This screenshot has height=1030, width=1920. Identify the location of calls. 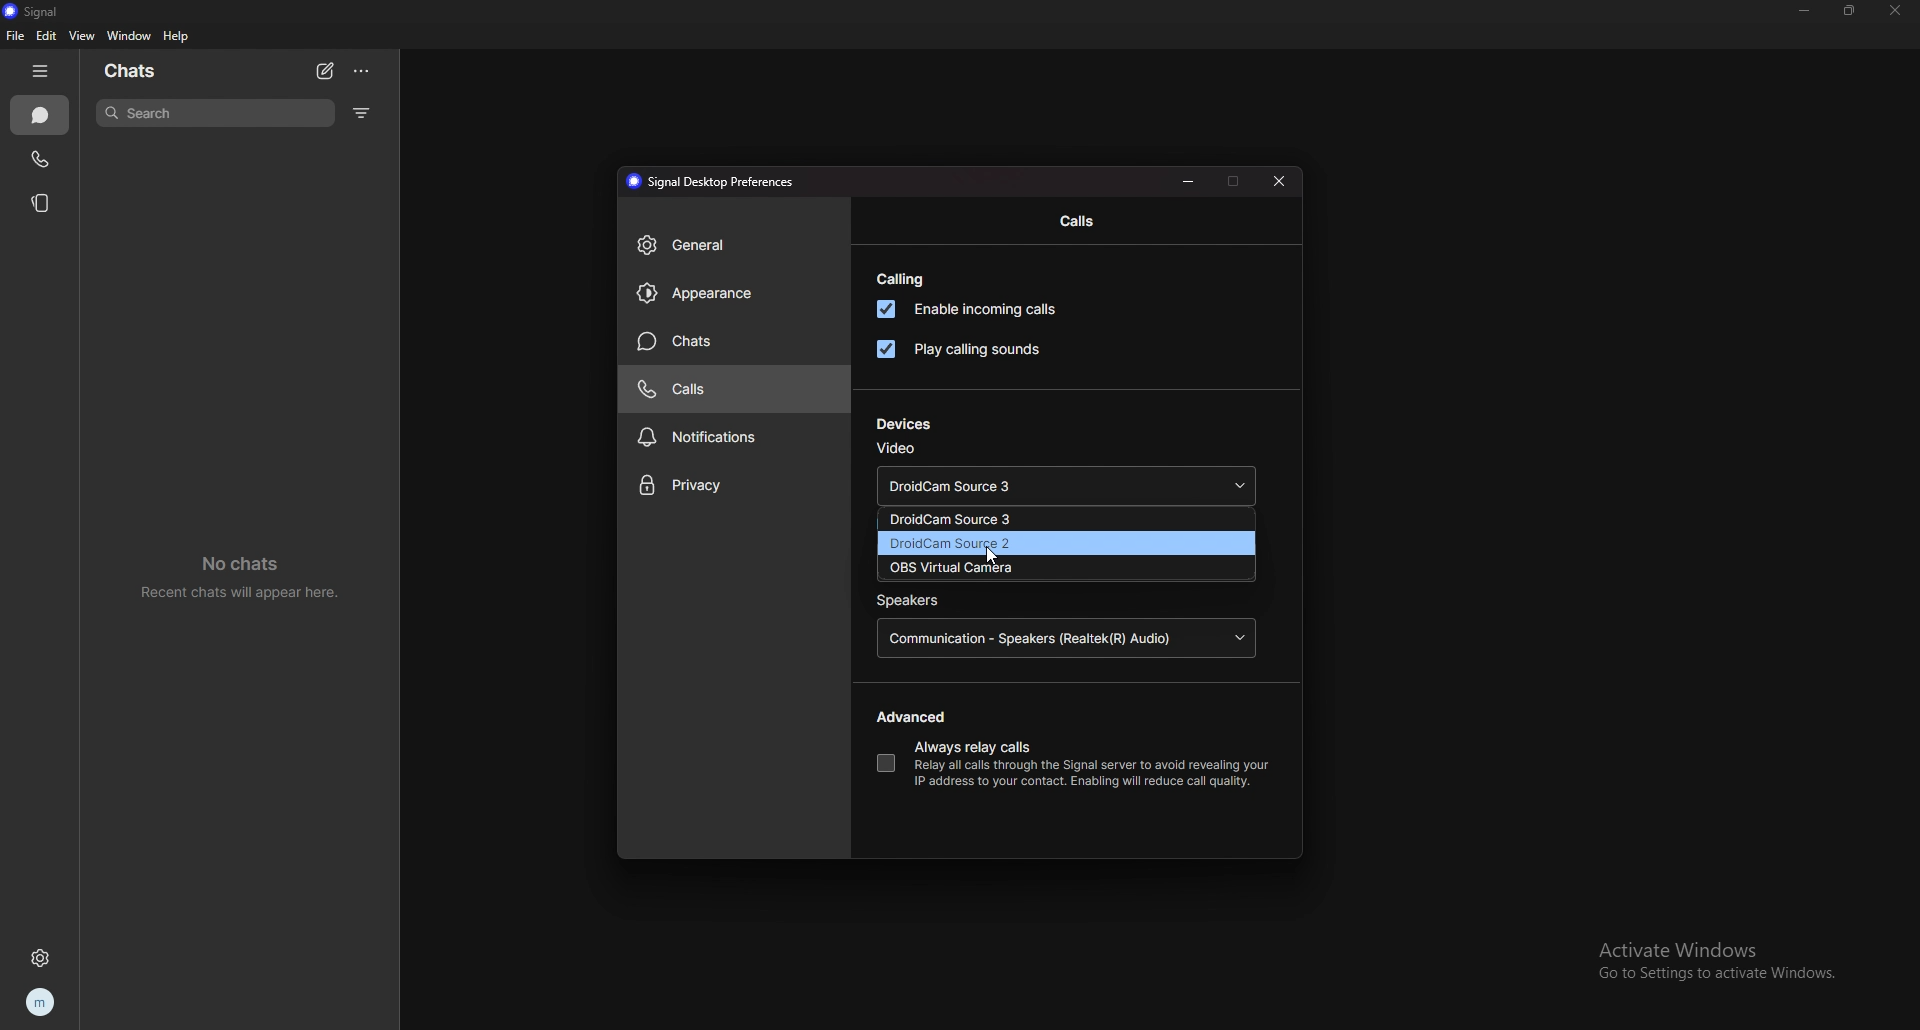
(732, 389).